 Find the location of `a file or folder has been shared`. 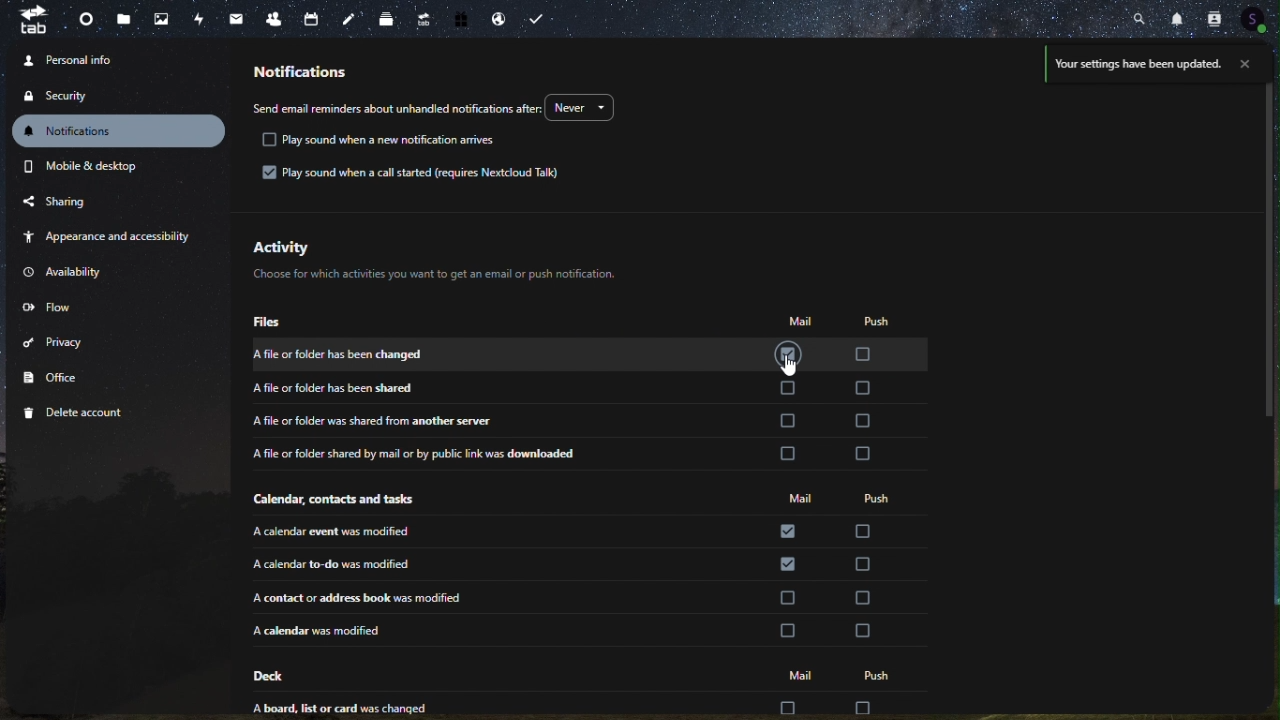

a file or folder has been shared is located at coordinates (337, 389).